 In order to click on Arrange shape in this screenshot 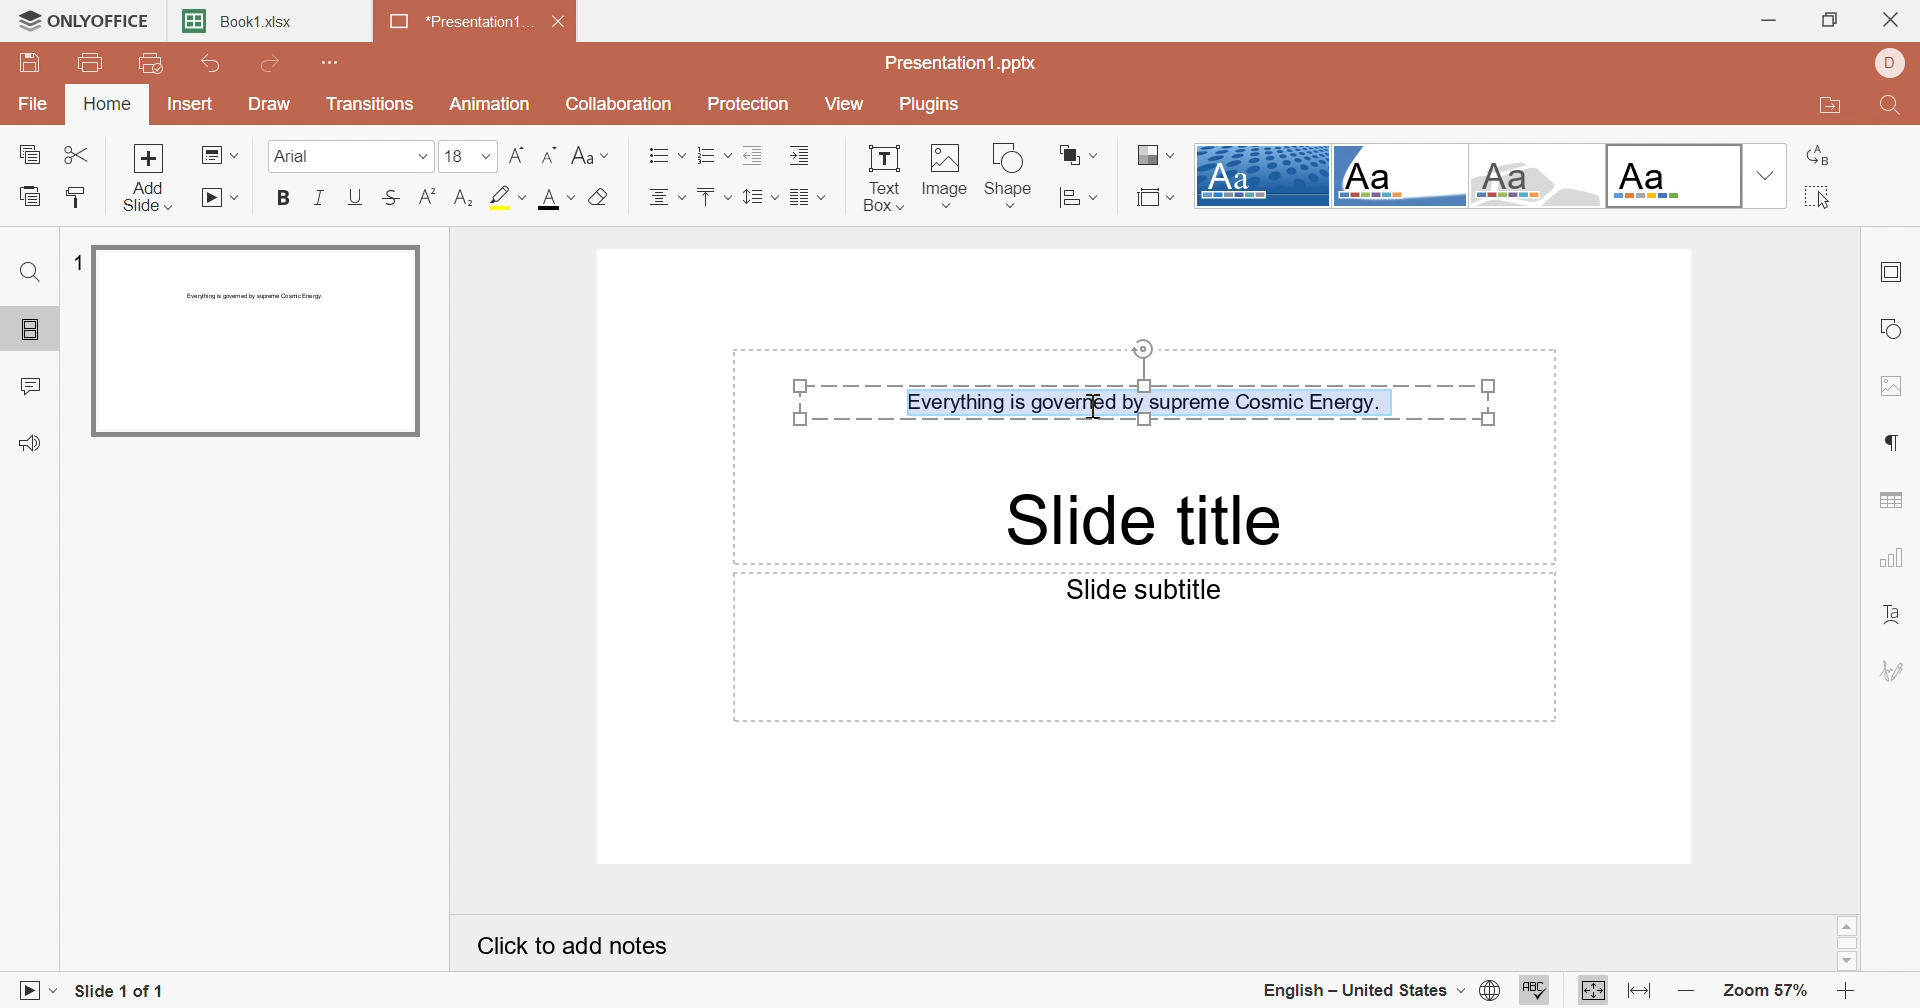, I will do `click(1078, 152)`.